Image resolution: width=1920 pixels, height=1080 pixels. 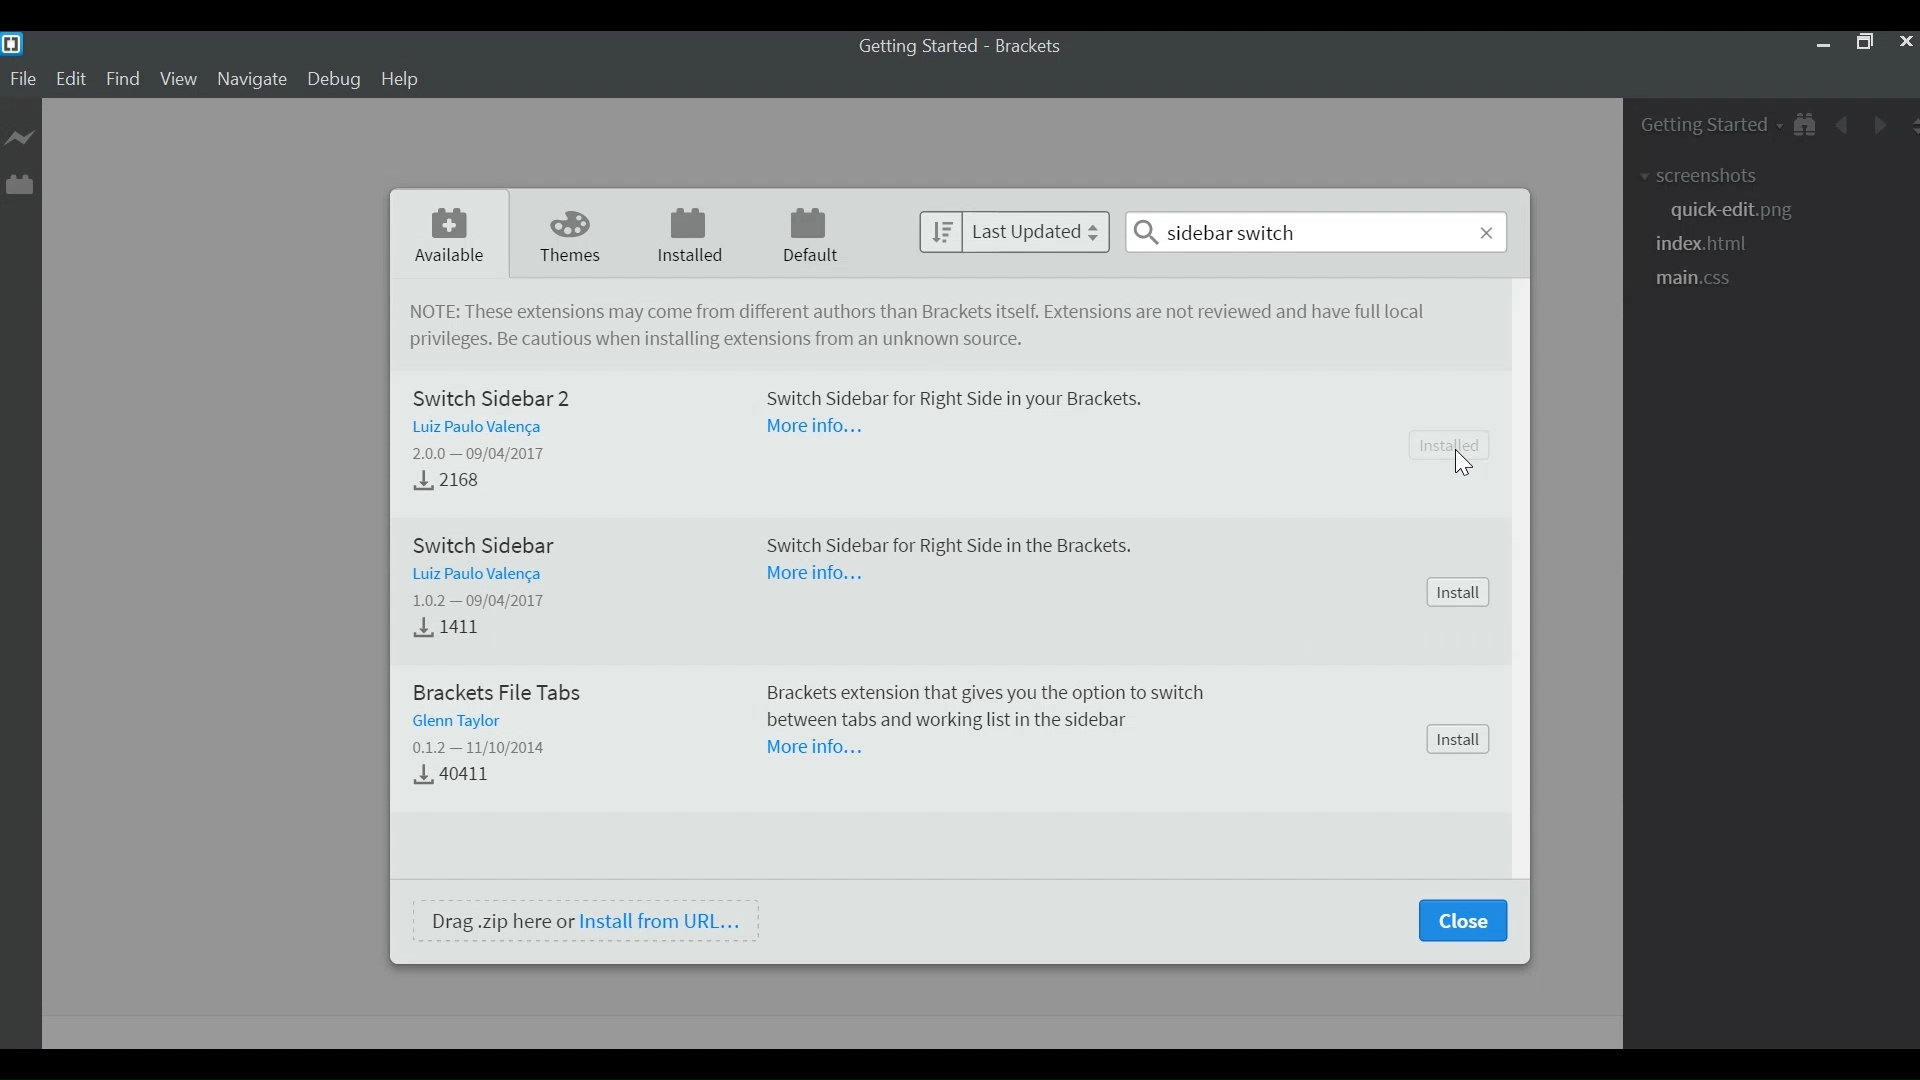 I want to click on Available, so click(x=451, y=232).